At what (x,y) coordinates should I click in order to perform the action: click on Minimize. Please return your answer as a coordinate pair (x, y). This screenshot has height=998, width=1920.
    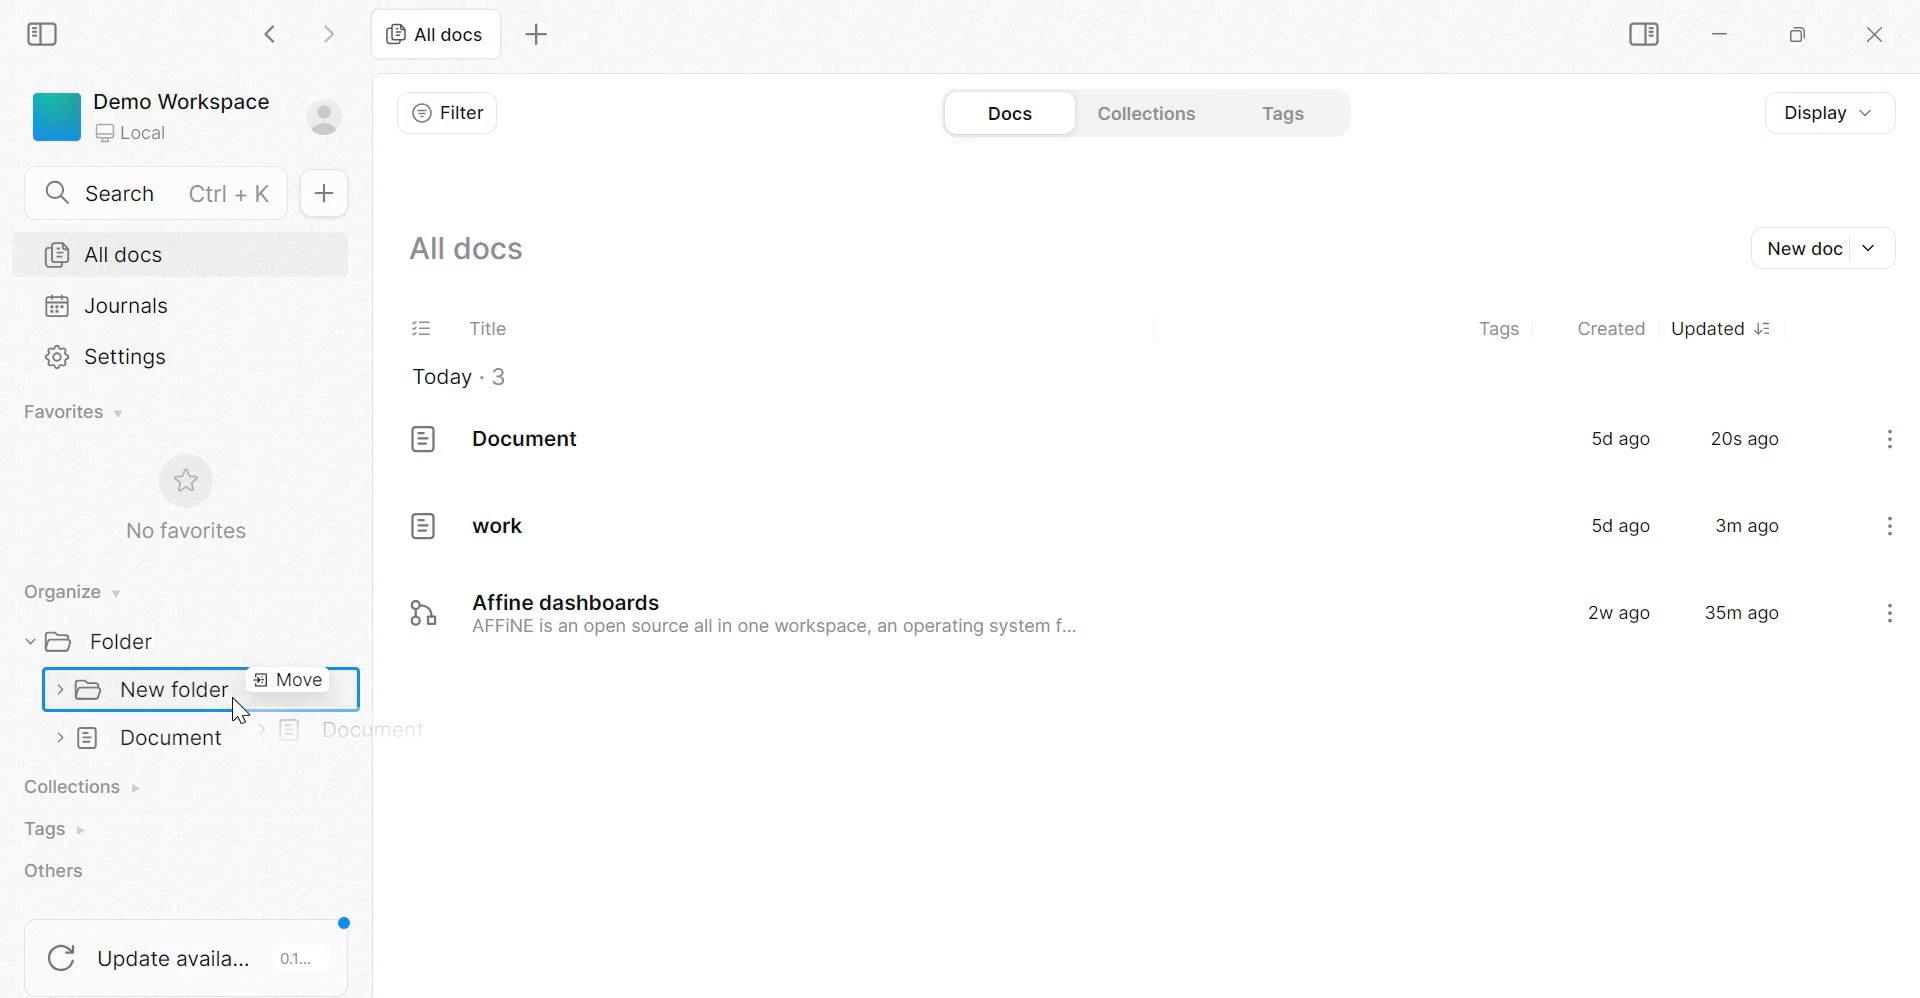
    Looking at the image, I should click on (1719, 34).